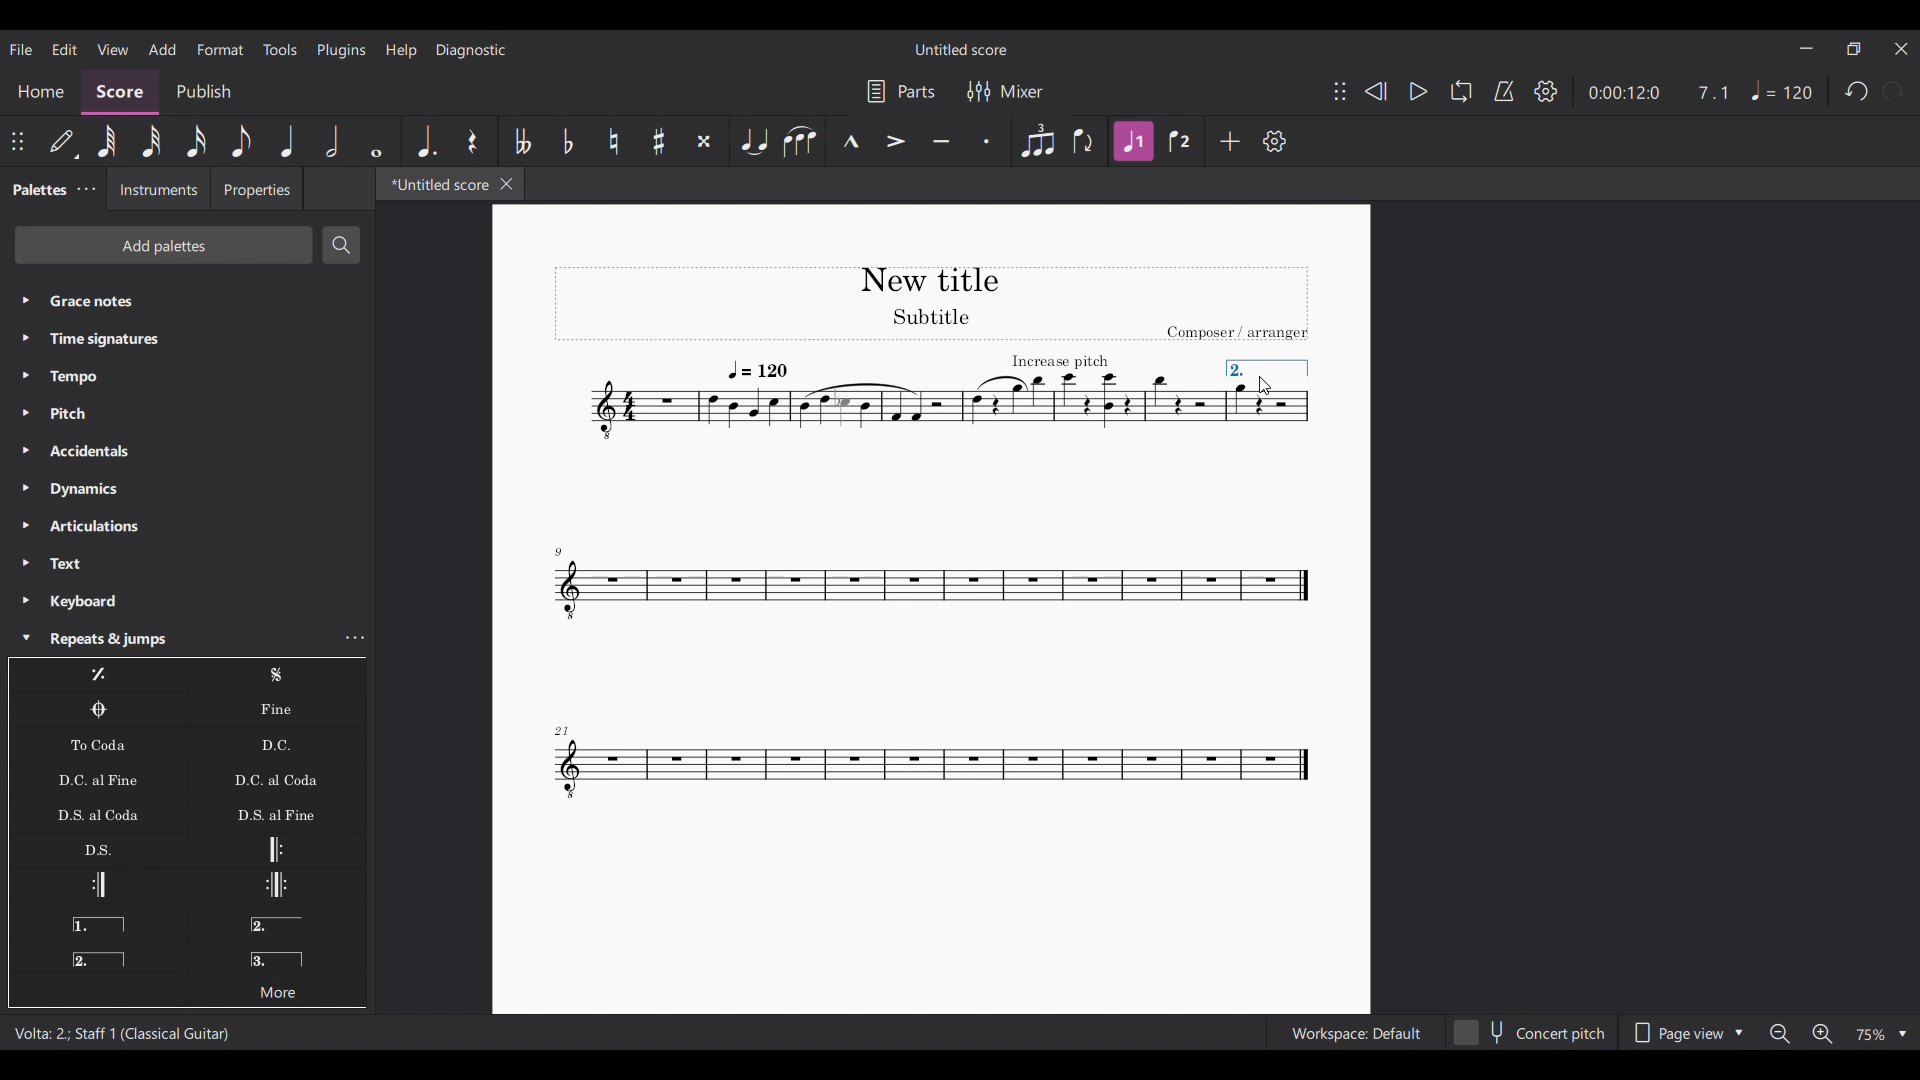  I want to click on Left (start) repeat sign, so click(276, 849).